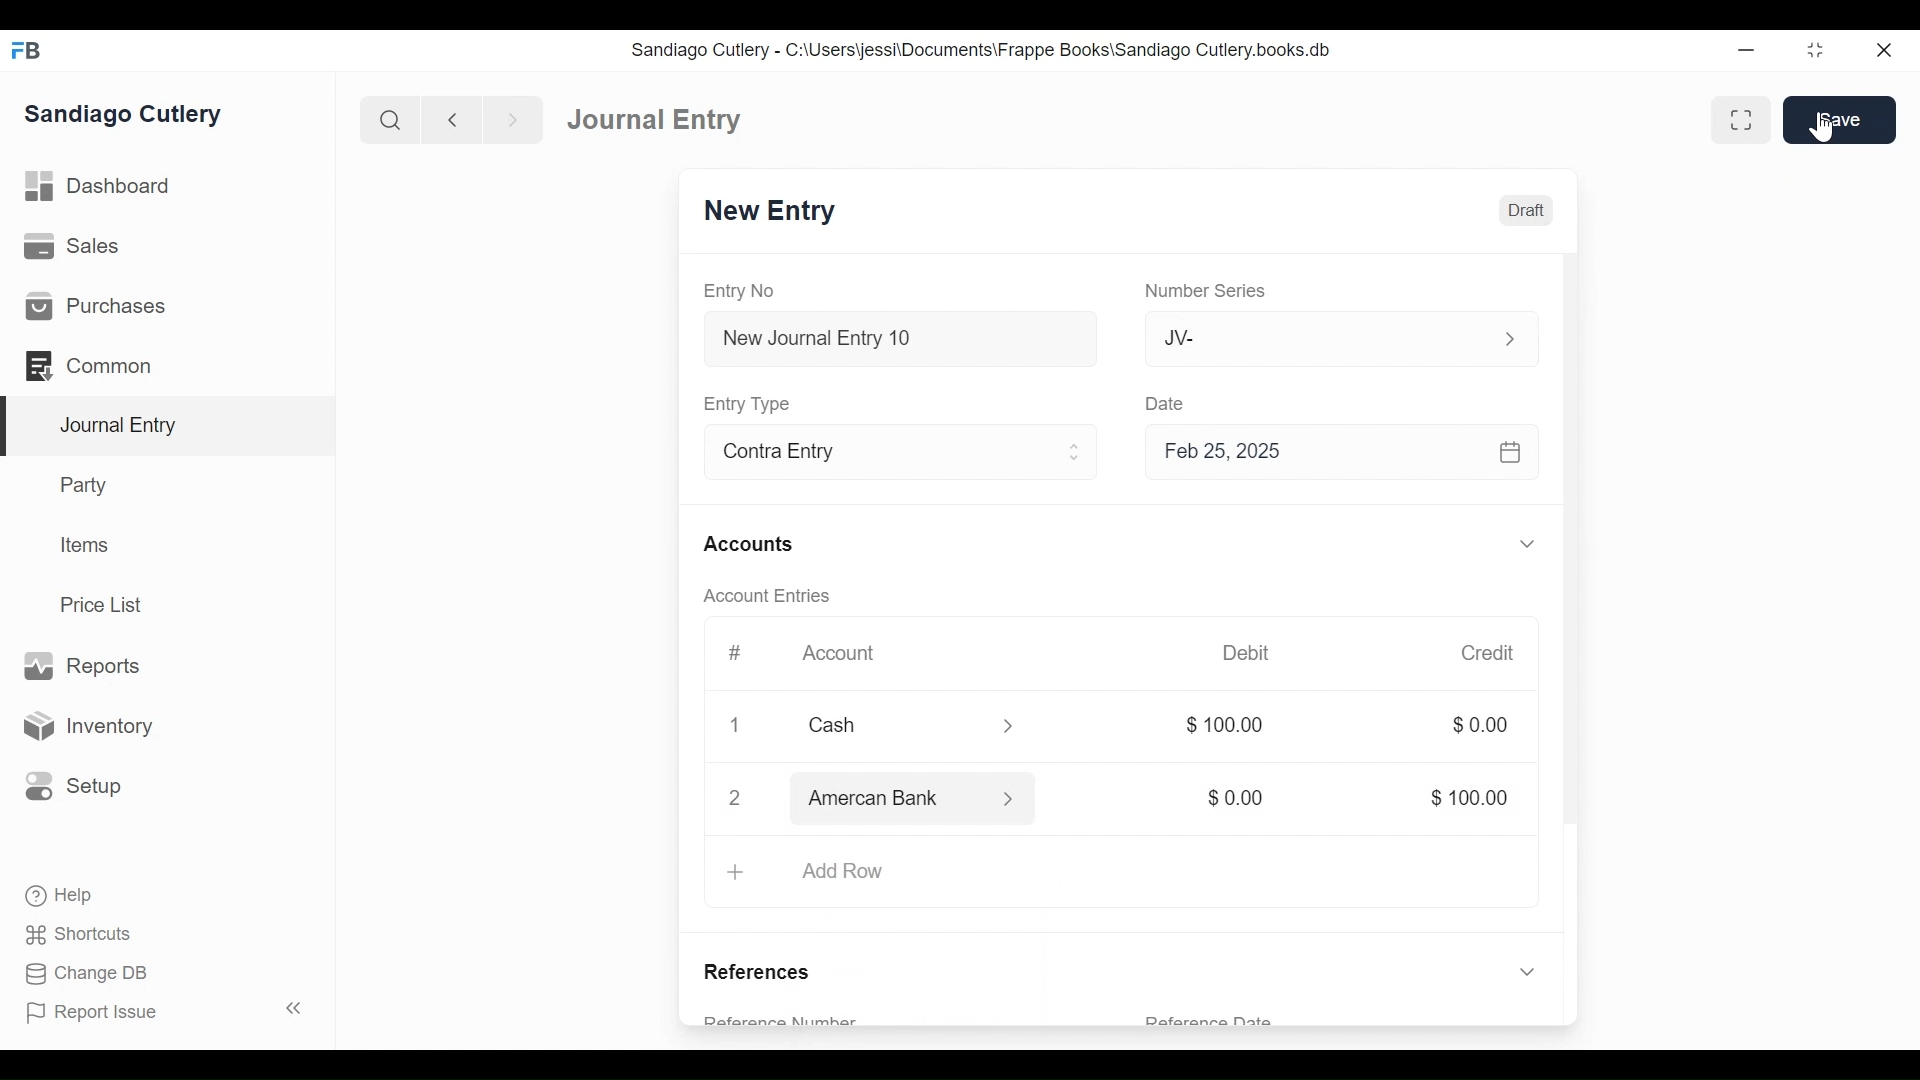  I want to click on Accounts, so click(752, 544).